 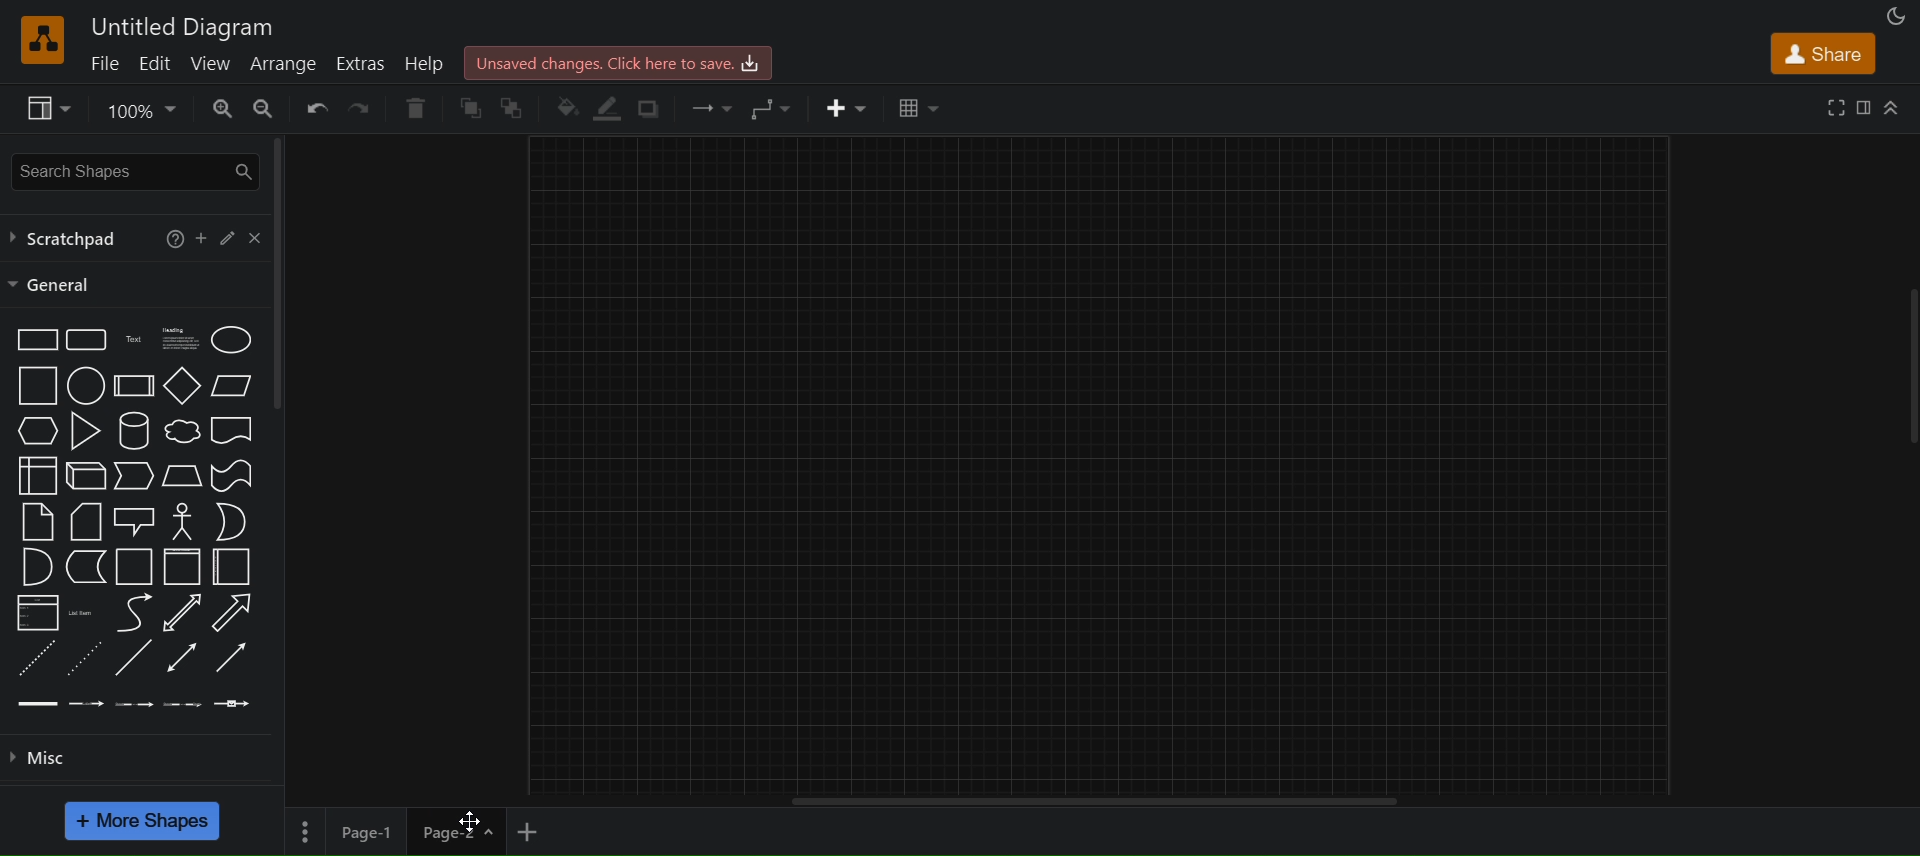 I want to click on trapezoid, so click(x=180, y=476).